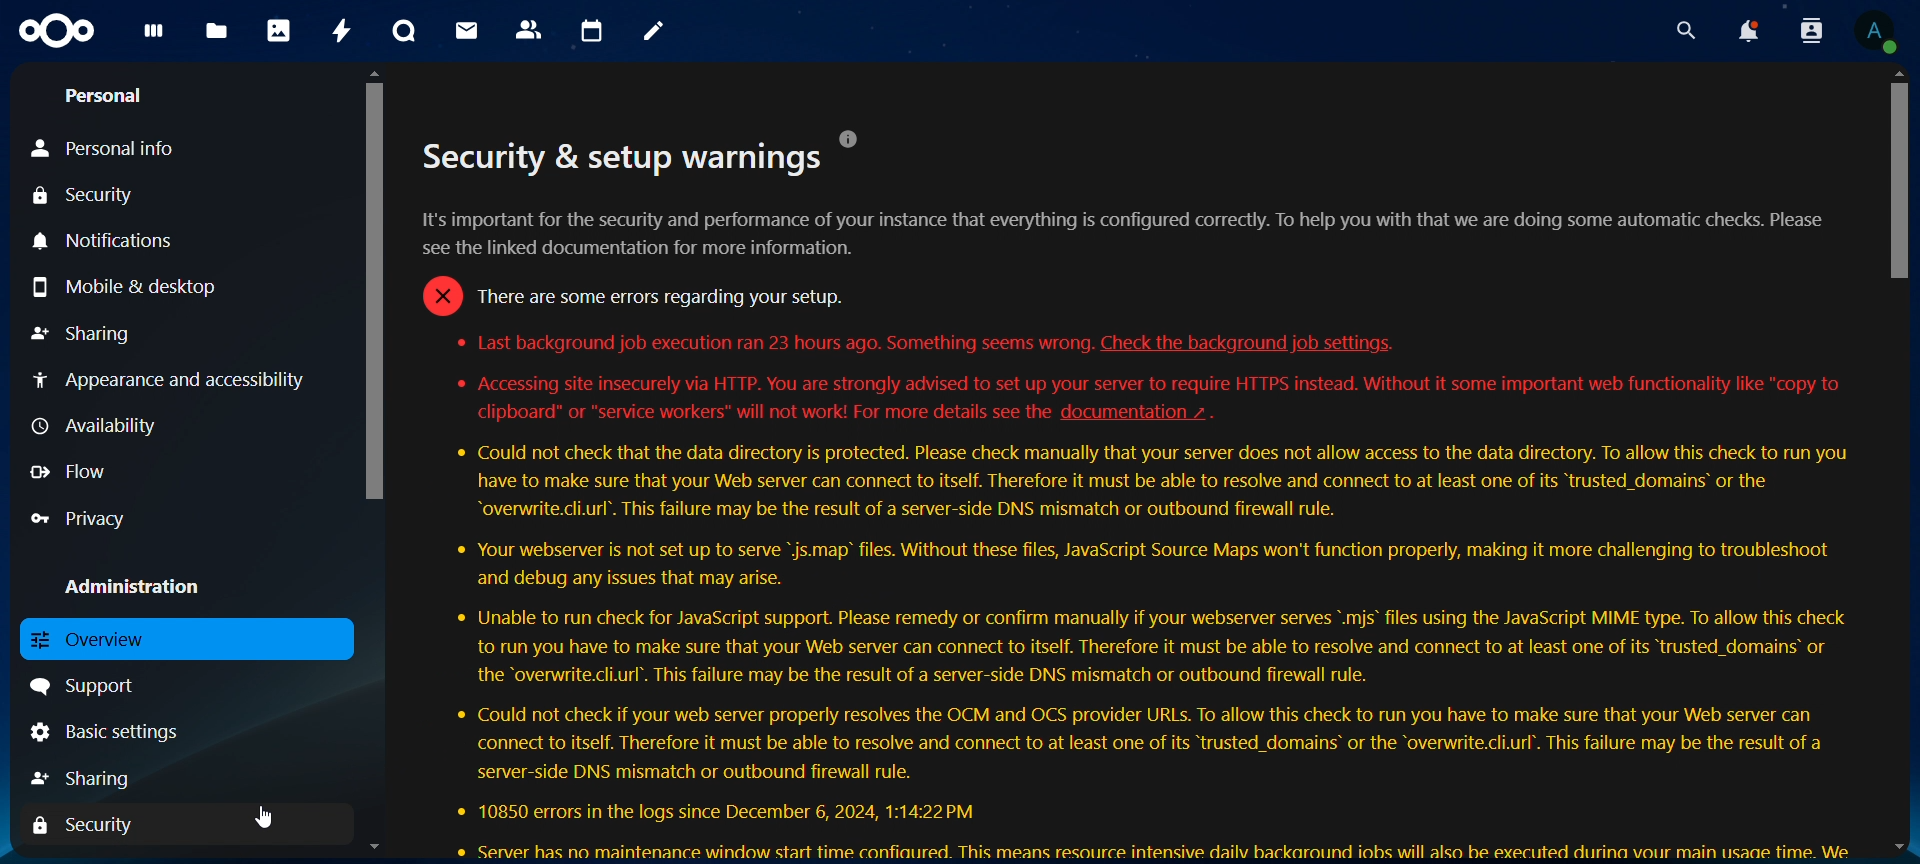 This screenshot has height=864, width=1920. Describe the element at coordinates (118, 242) in the screenshot. I see `notifications` at that location.